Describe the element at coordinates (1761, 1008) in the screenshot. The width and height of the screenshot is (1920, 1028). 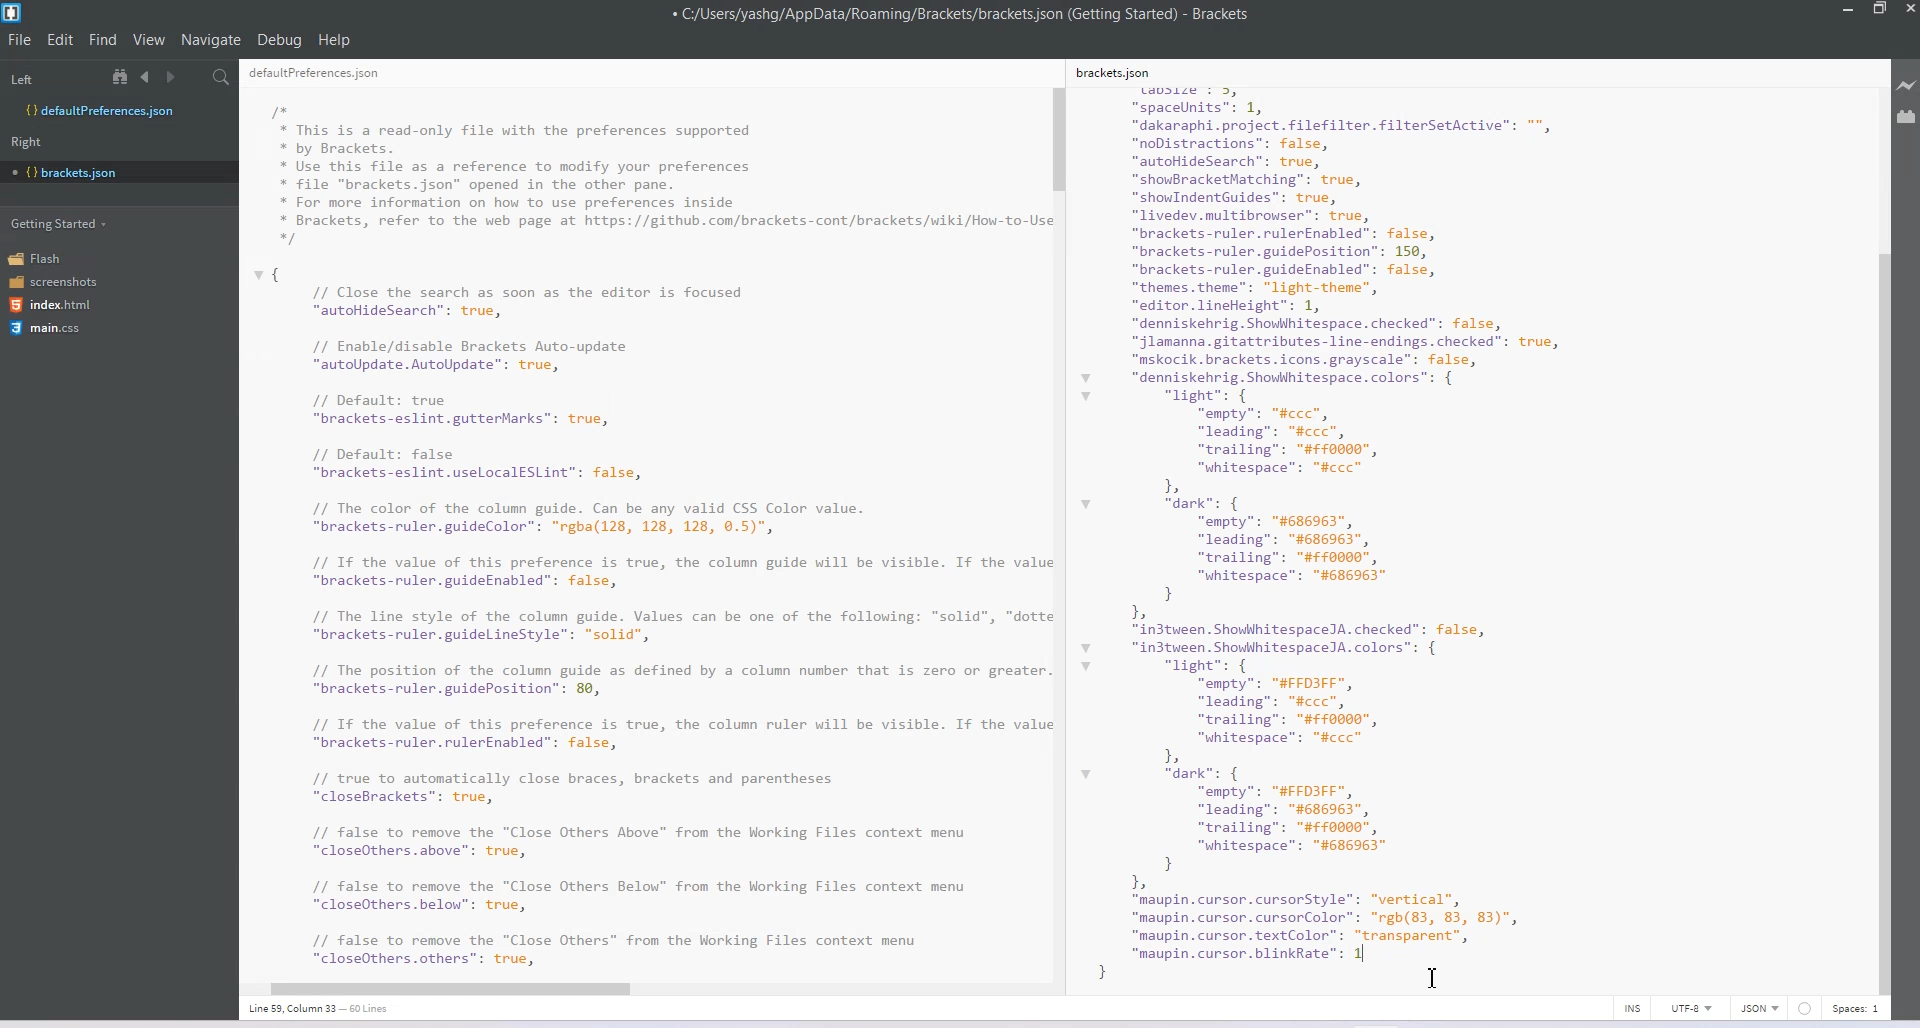
I see `JSON` at that location.